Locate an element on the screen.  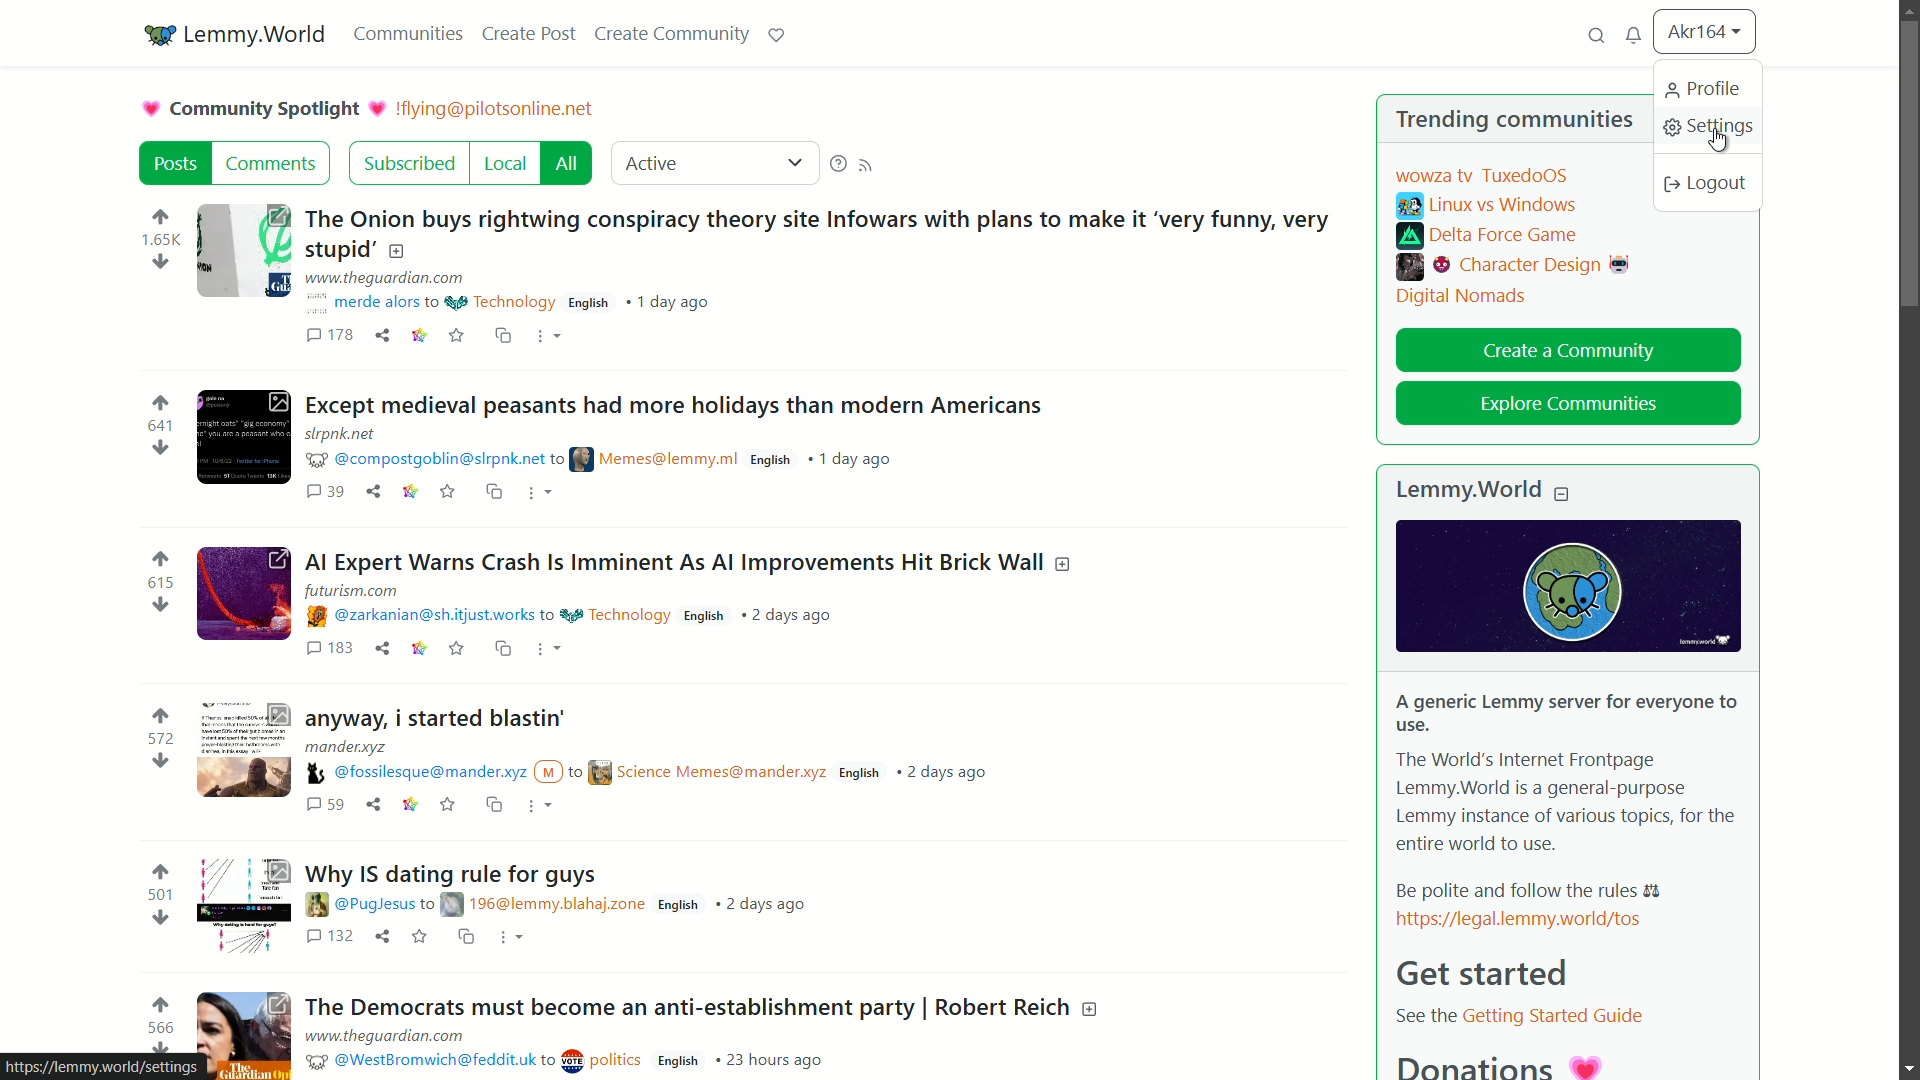
cs is located at coordinates (464, 935).